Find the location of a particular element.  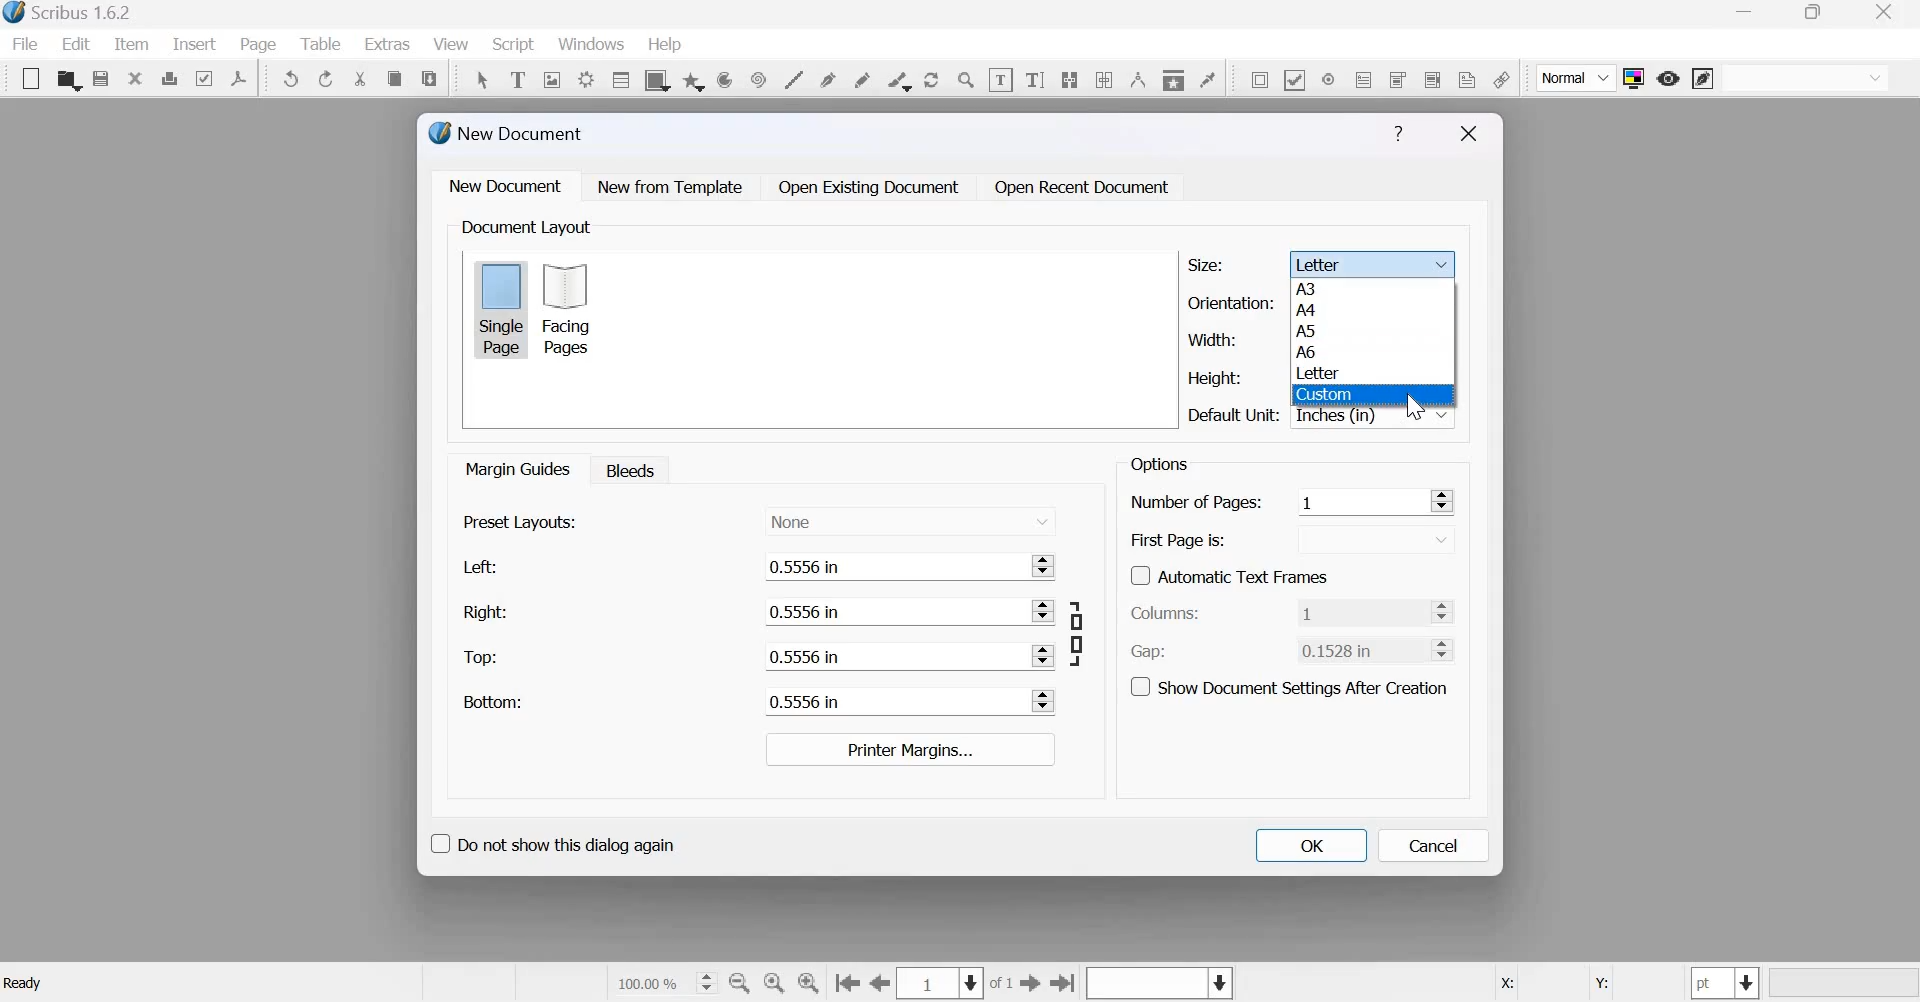

Right: is located at coordinates (484, 611).